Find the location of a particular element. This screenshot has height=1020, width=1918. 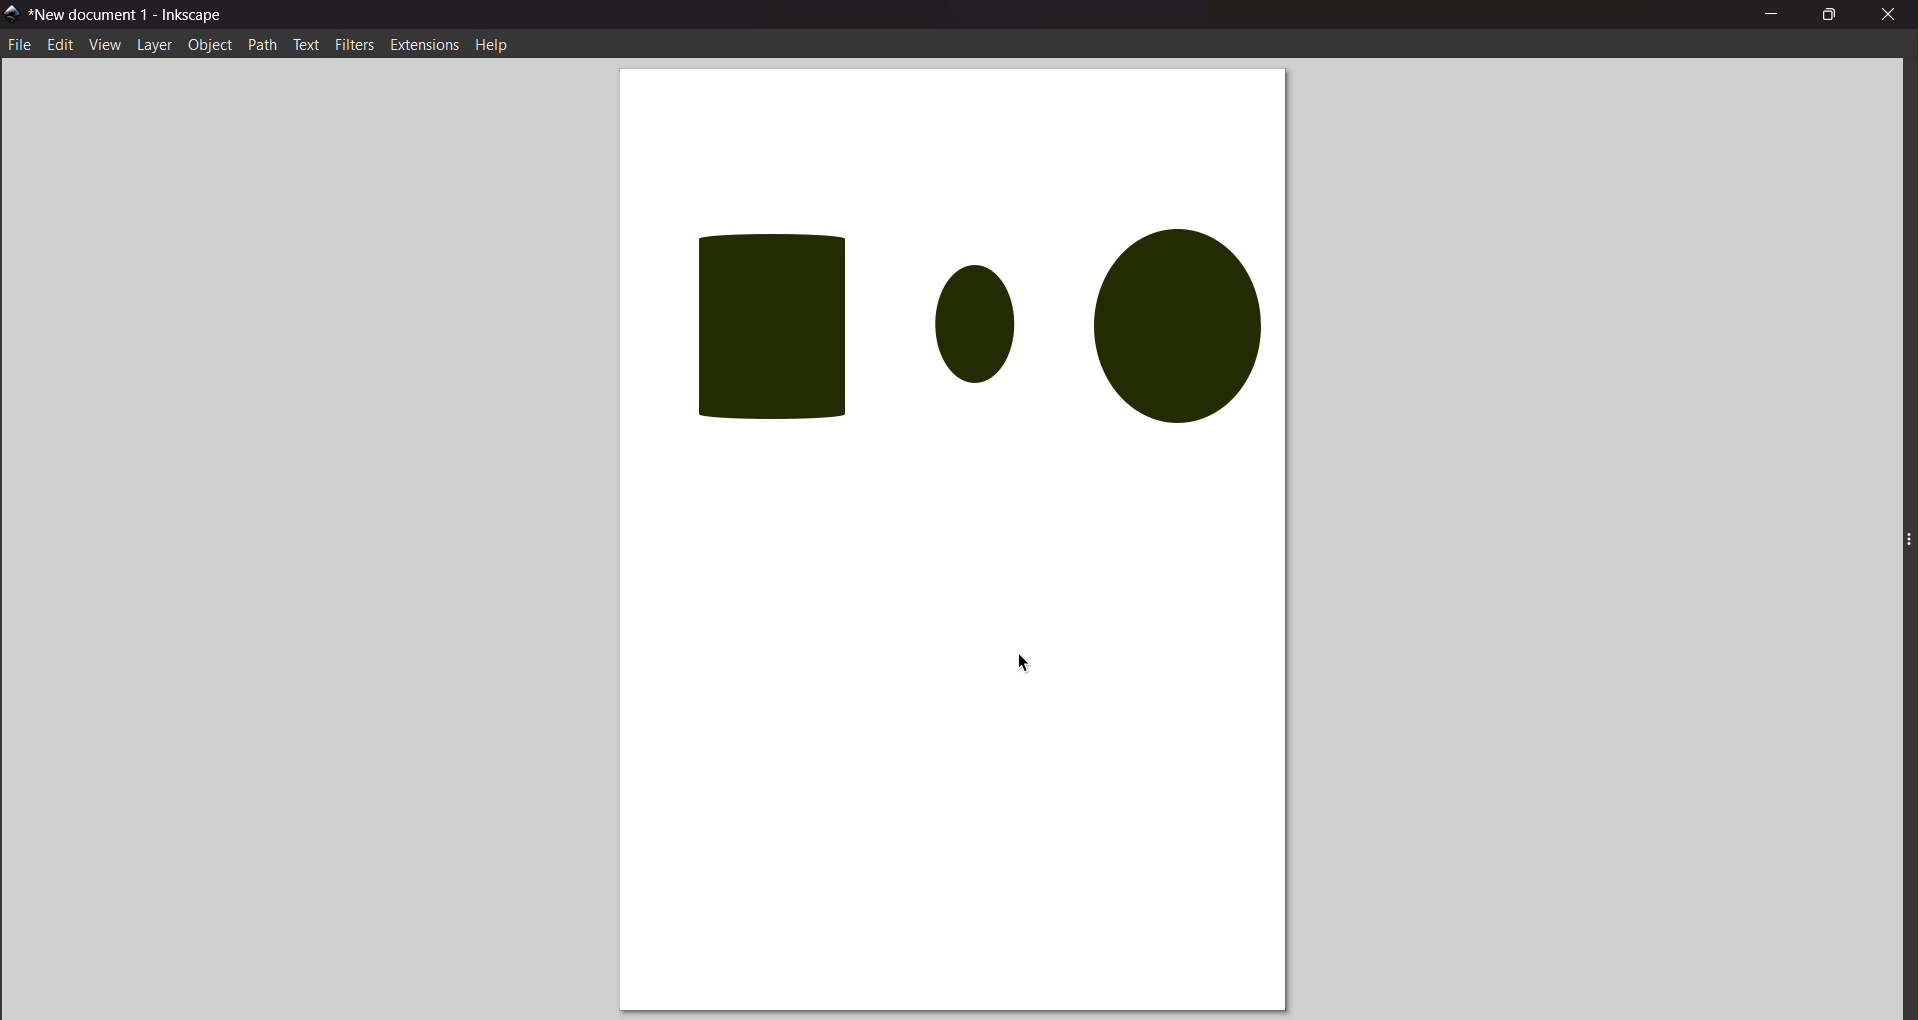

cursor is located at coordinates (1029, 669).